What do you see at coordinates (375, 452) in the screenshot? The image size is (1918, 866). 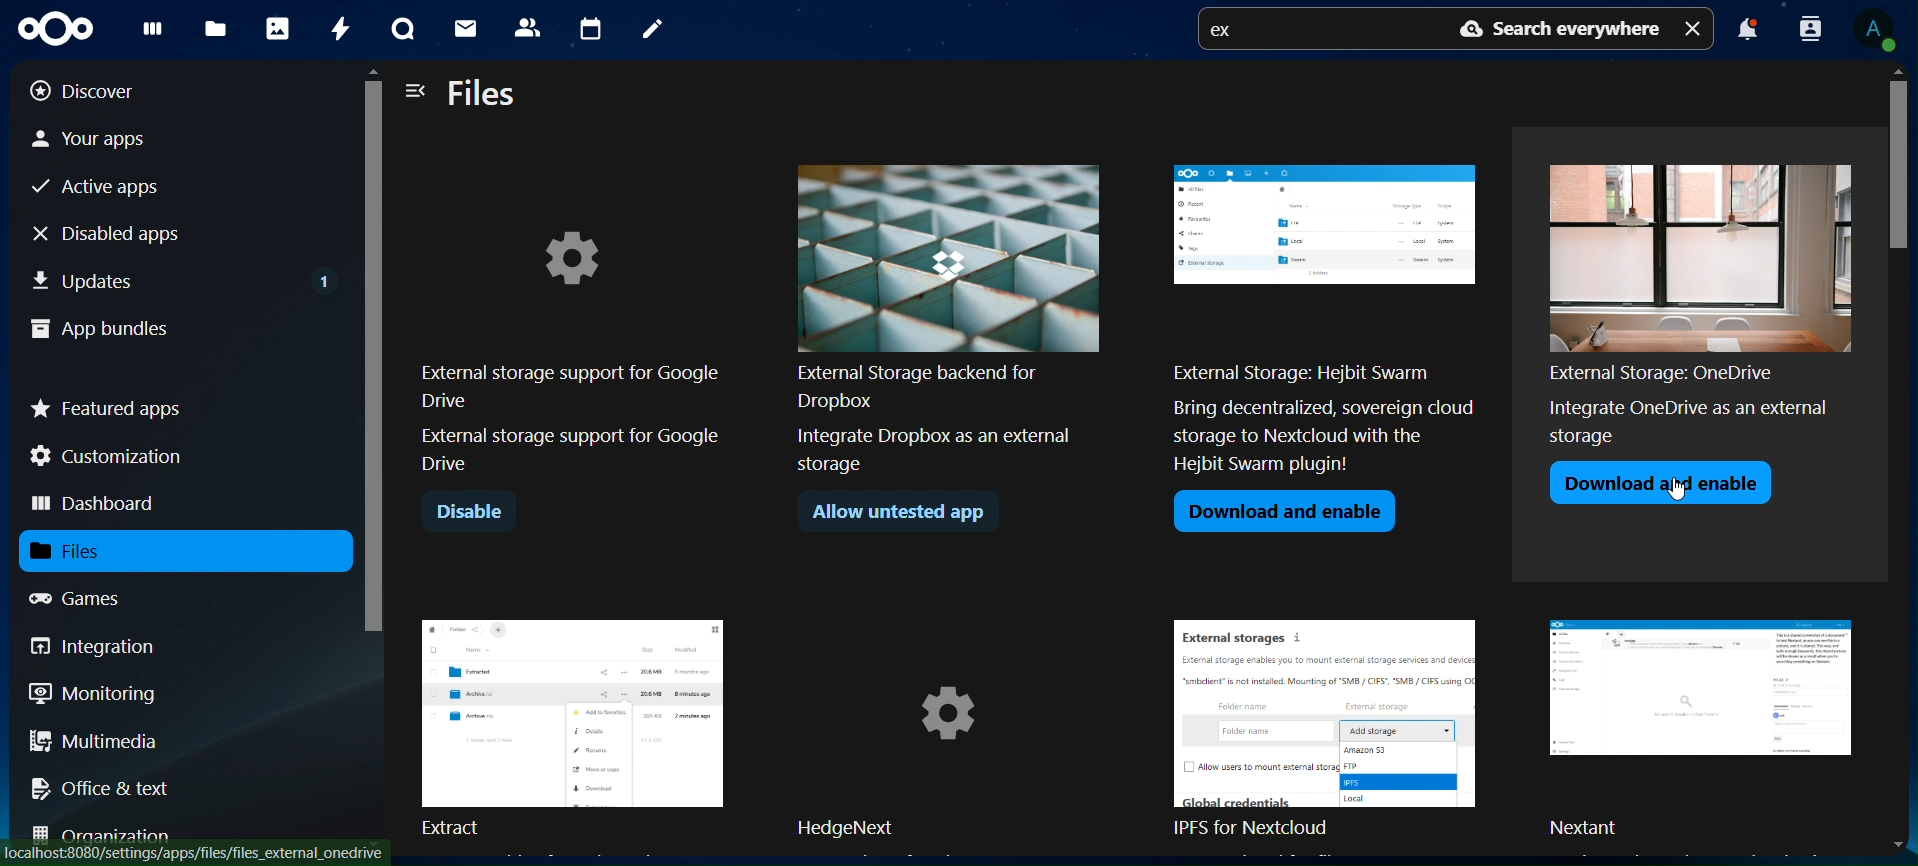 I see `scrollbar` at bounding box center [375, 452].